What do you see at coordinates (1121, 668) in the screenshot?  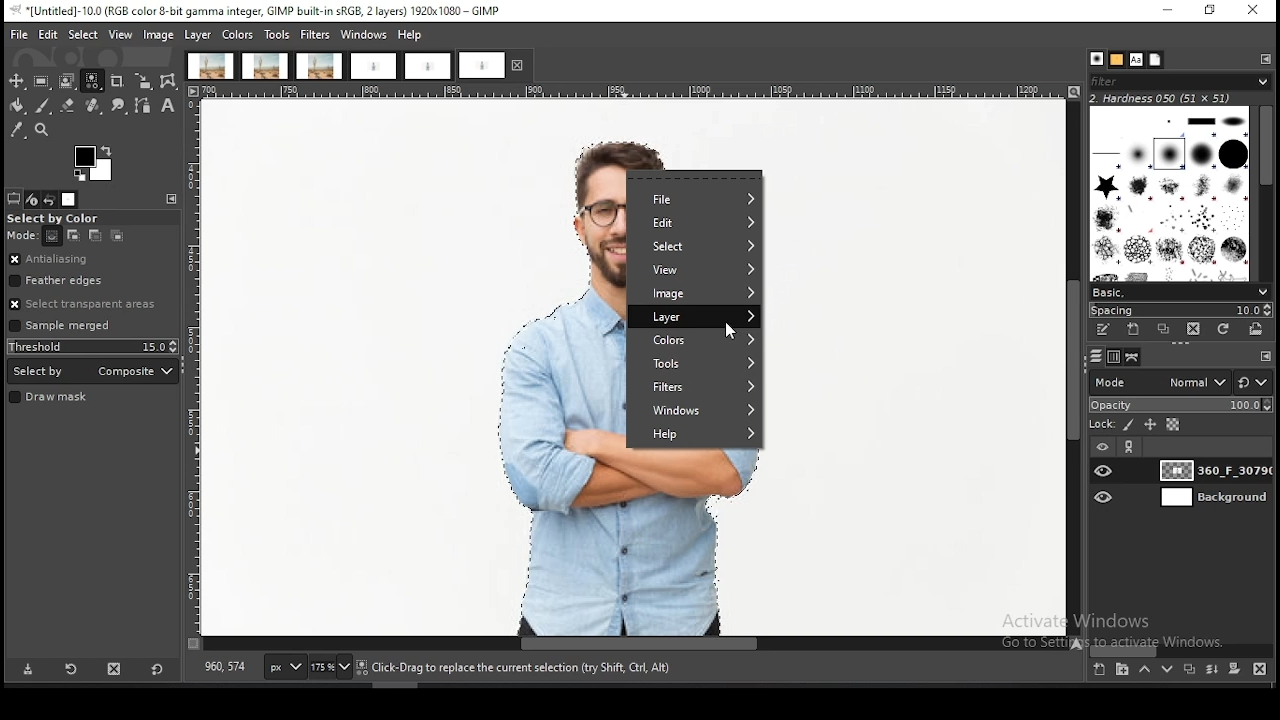 I see `create a new layer group` at bounding box center [1121, 668].